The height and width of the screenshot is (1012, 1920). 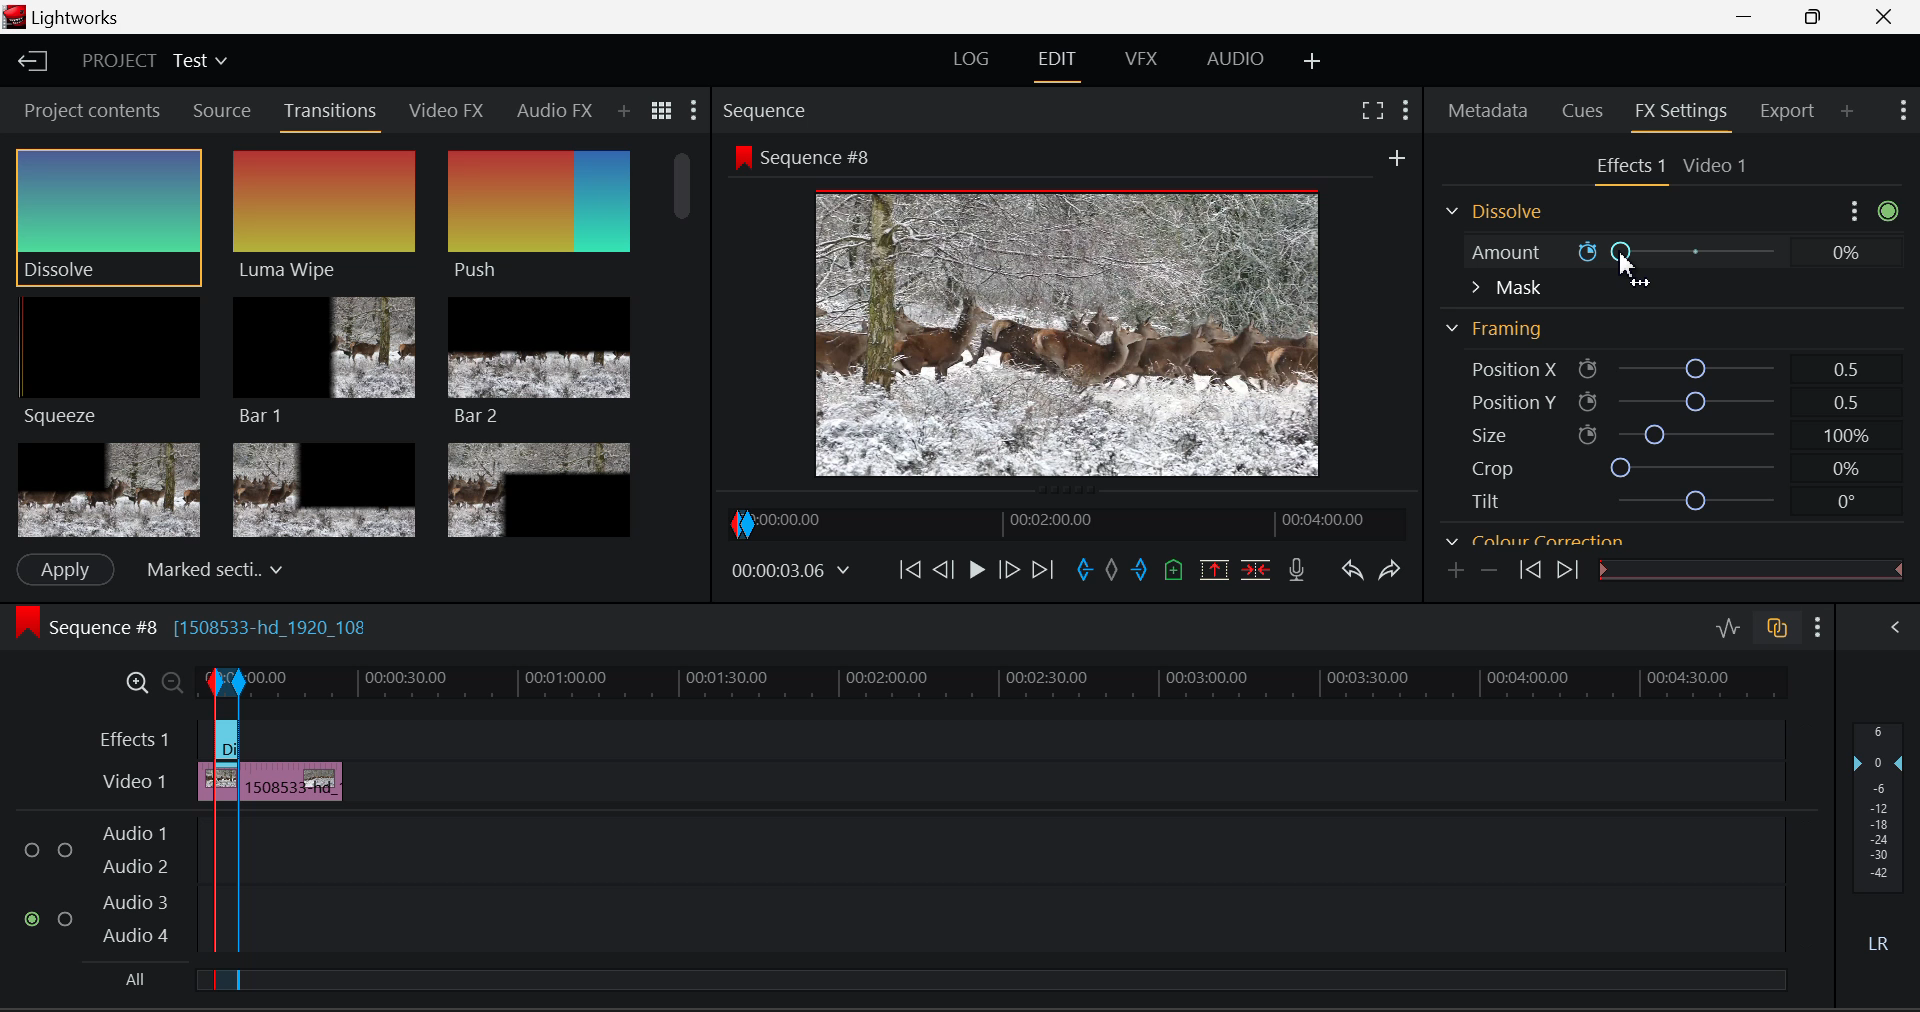 I want to click on Sequence #8 Preview Screen, so click(x=1068, y=312).